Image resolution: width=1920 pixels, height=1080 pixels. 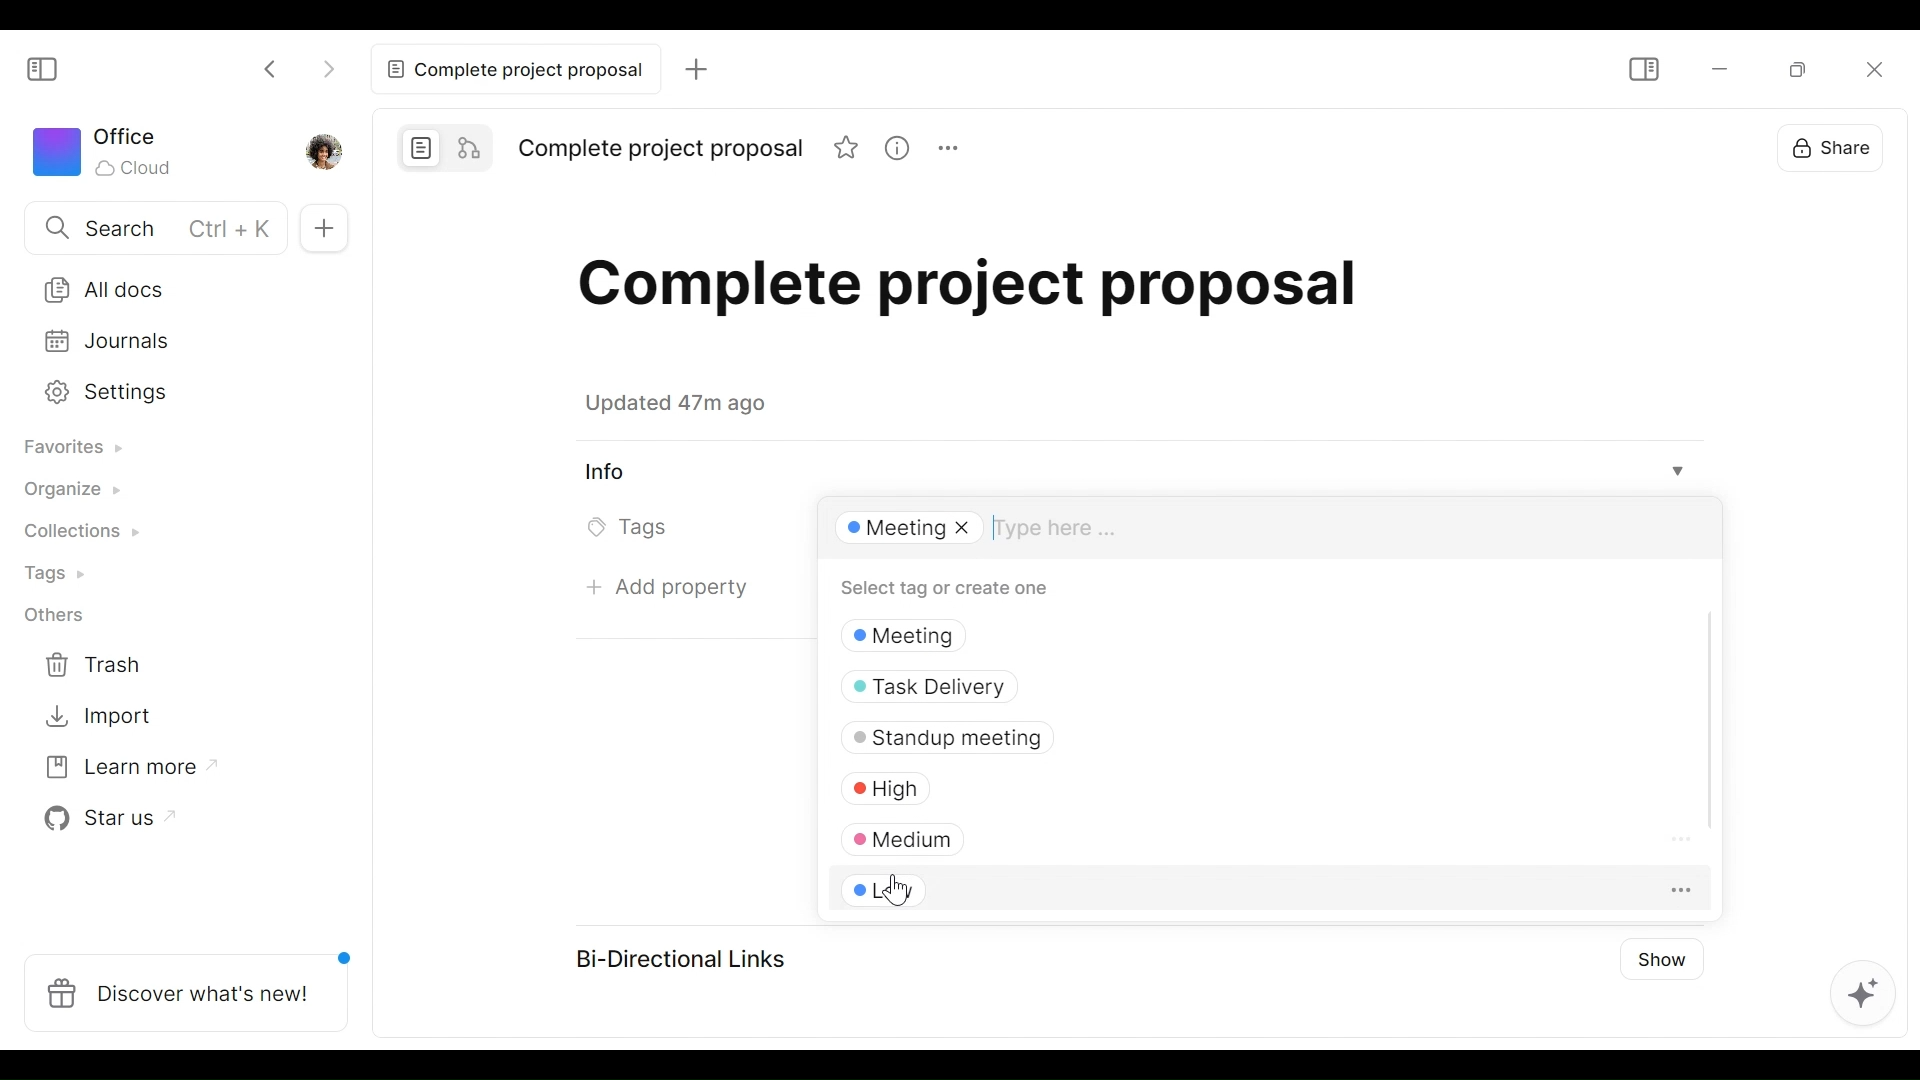 What do you see at coordinates (322, 151) in the screenshot?
I see `Profile photo` at bounding box center [322, 151].